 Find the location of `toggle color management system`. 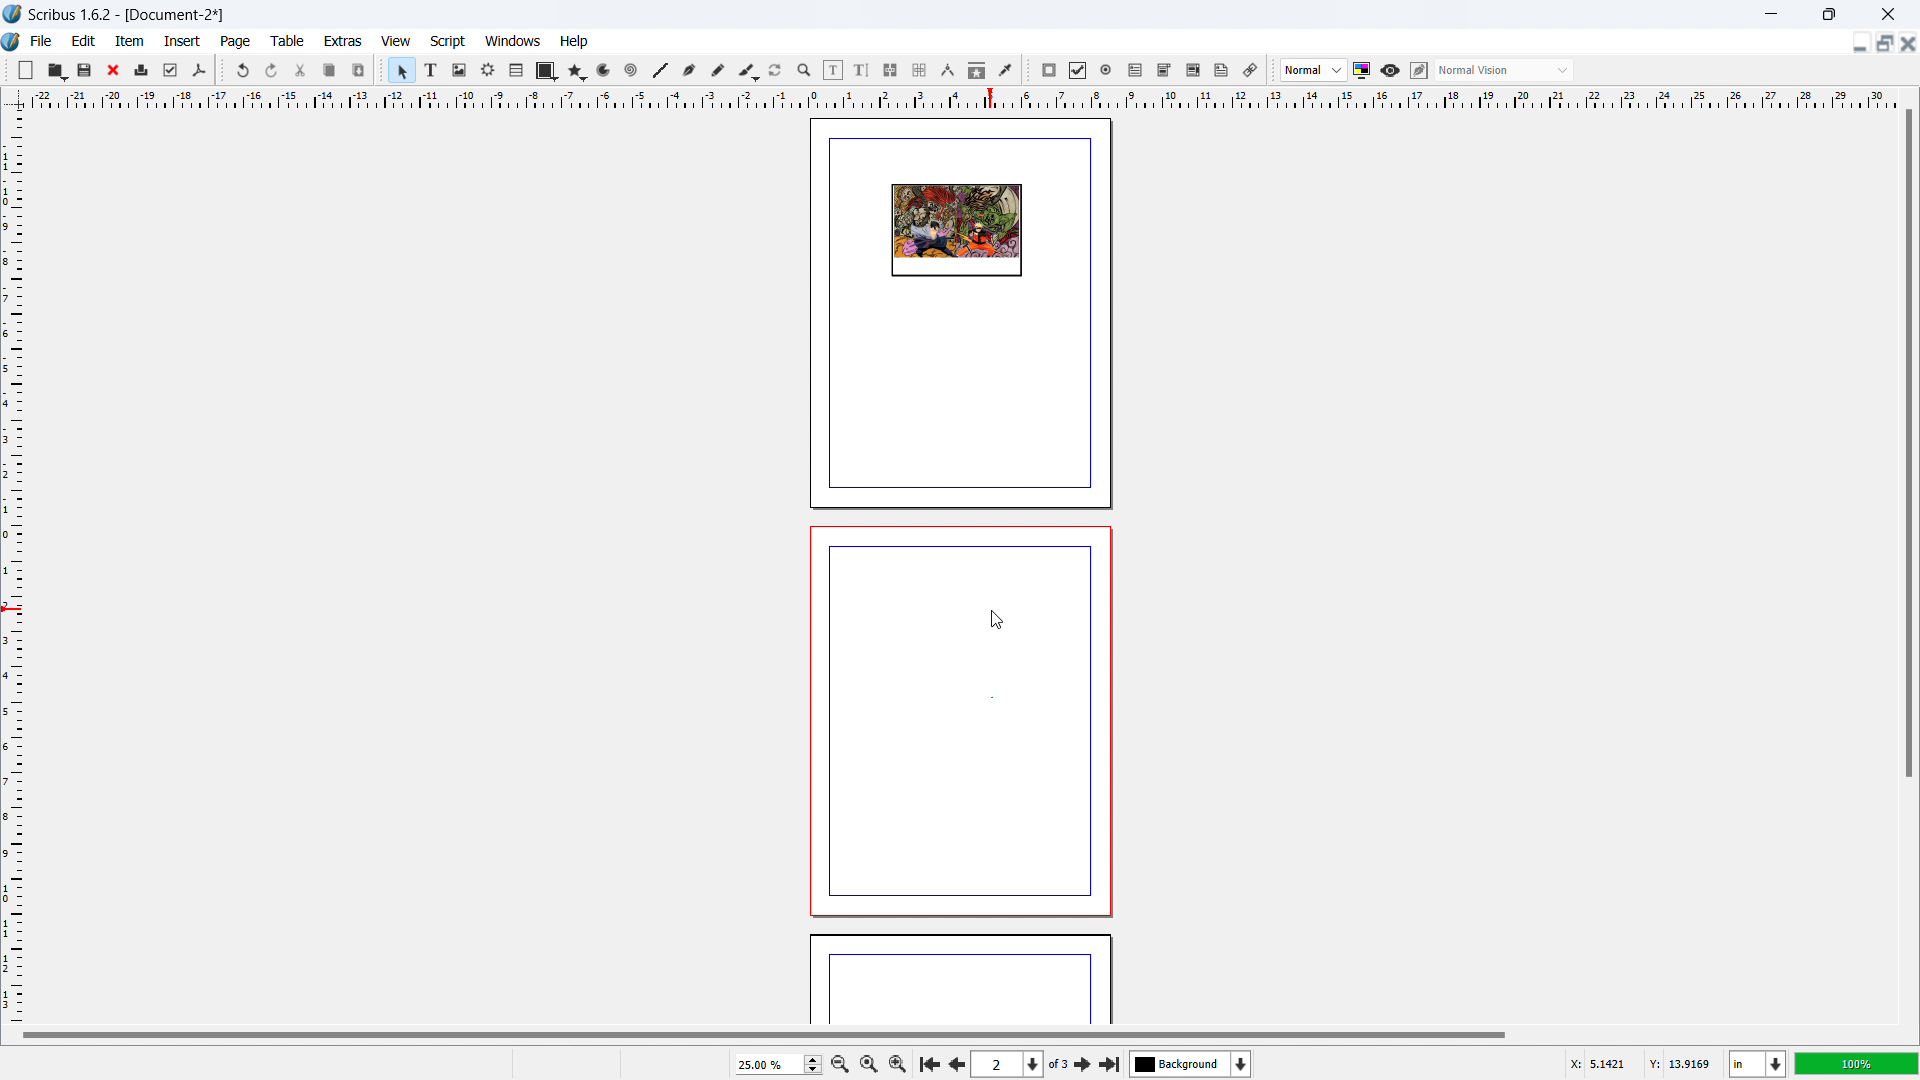

toggle color management system is located at coordinates (1363, 70).